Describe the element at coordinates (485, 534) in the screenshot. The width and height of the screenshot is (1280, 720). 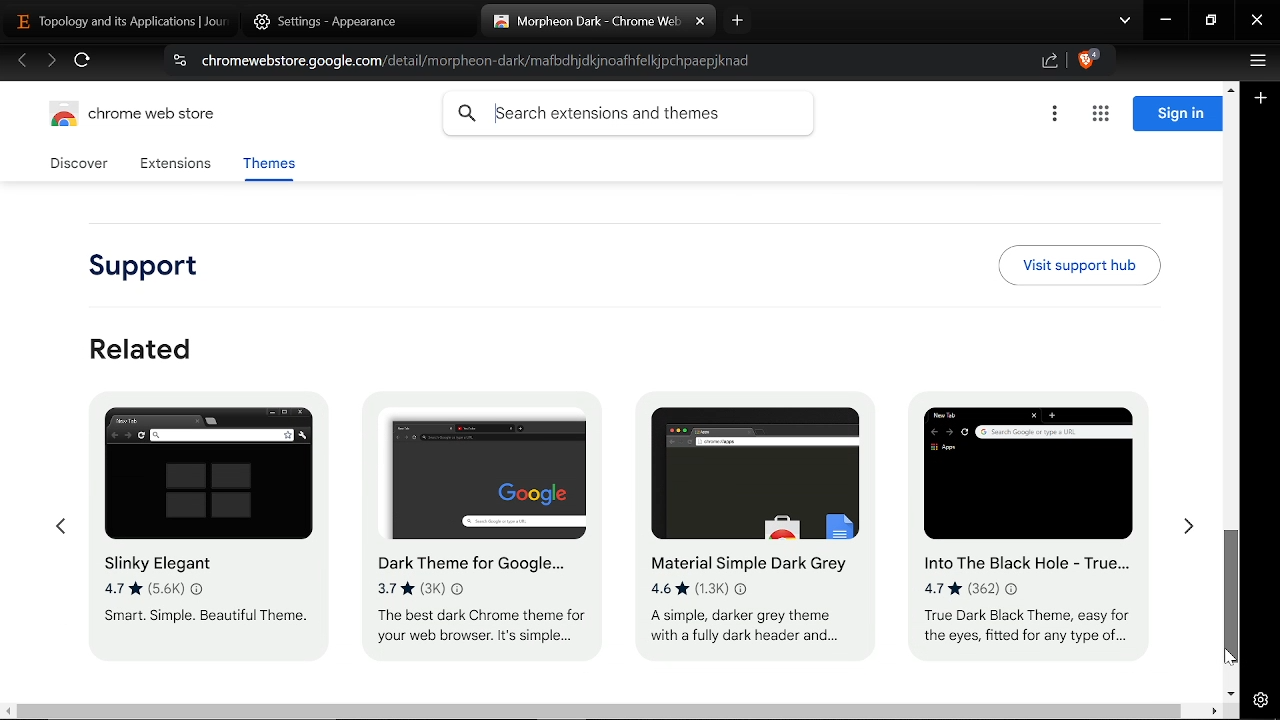
I see `Dark theme for Google` at that location.